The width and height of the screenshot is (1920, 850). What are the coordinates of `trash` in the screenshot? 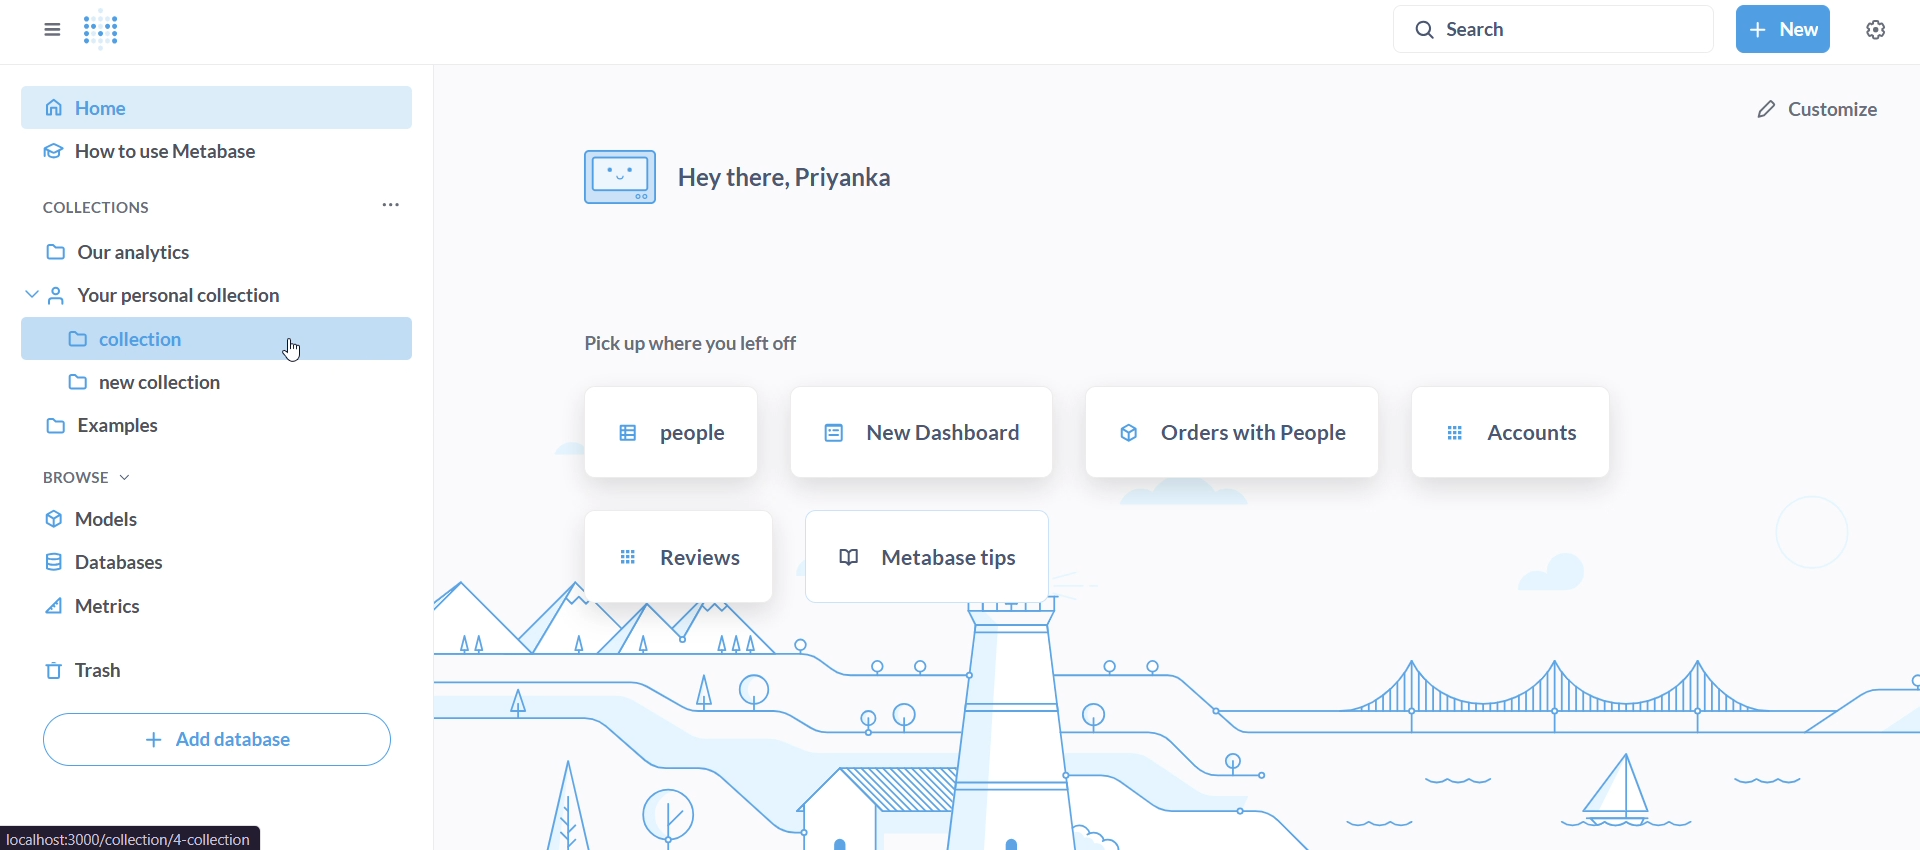 It's located at (223, 670).